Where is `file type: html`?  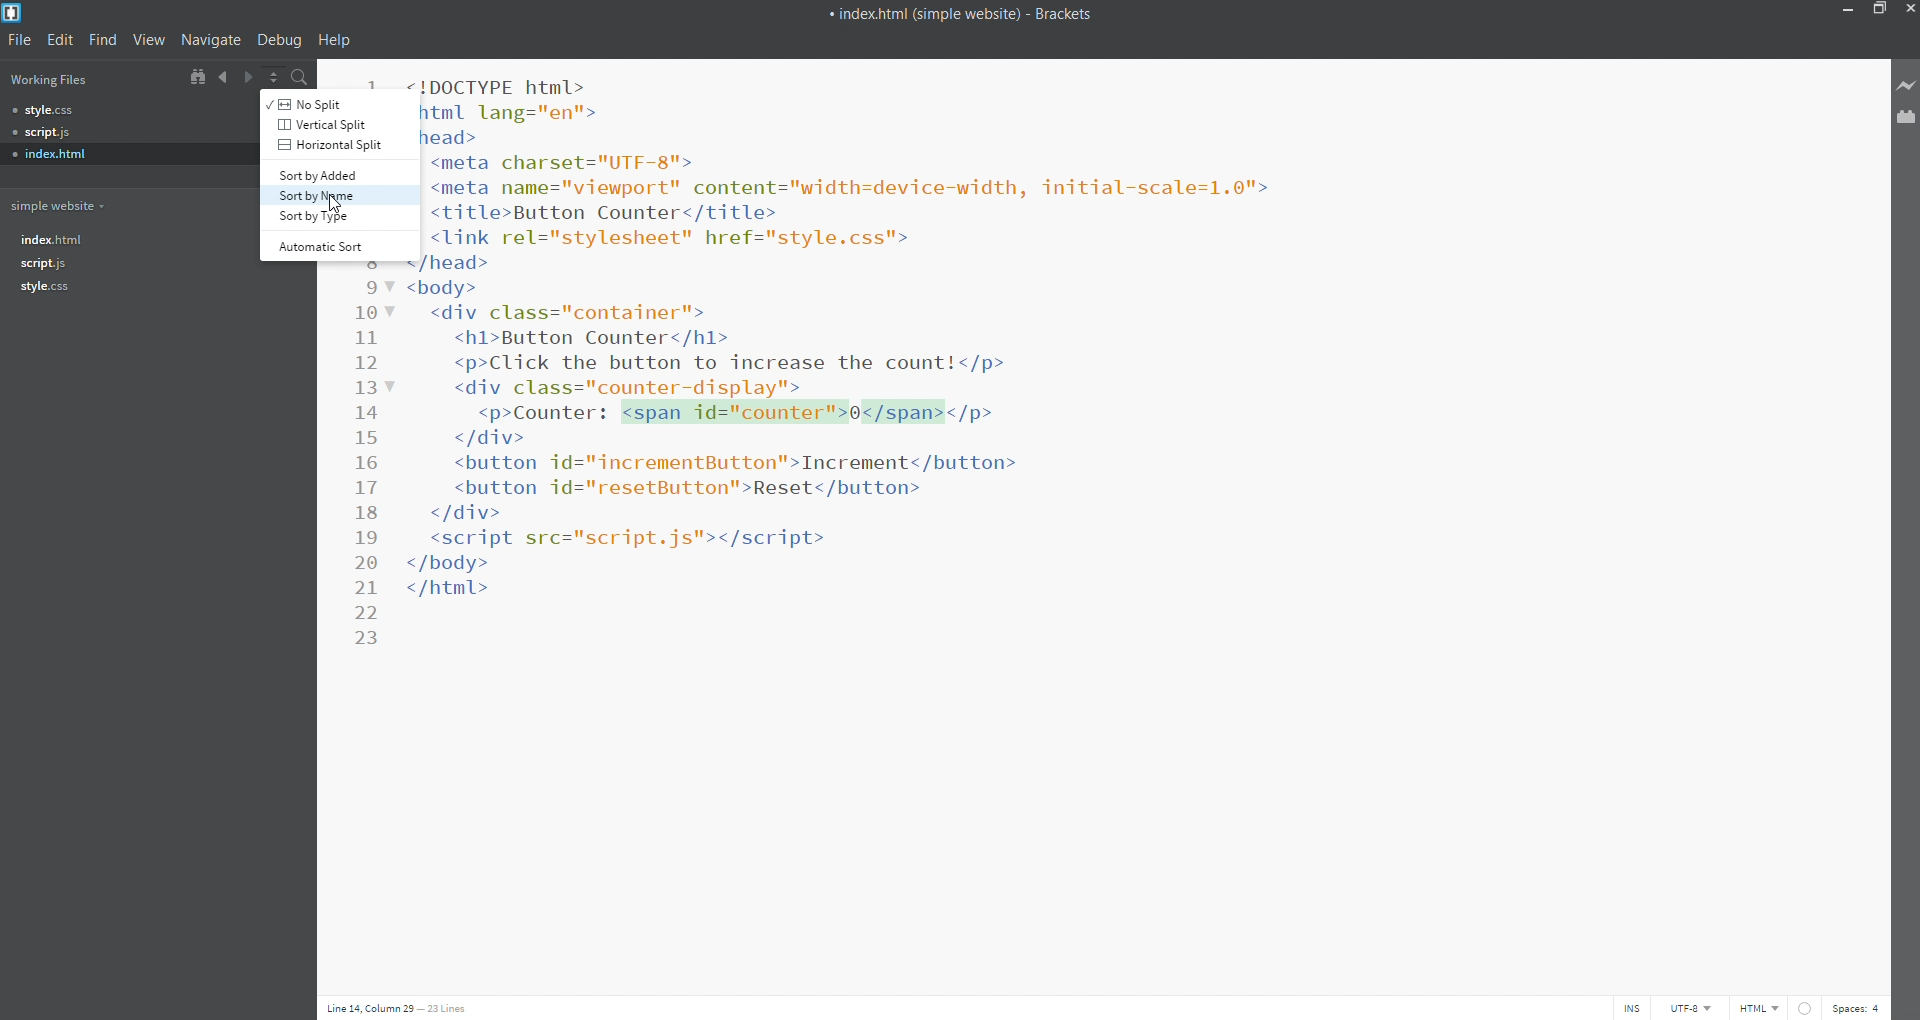
file type: html is located at coordinates (1760, 1007).